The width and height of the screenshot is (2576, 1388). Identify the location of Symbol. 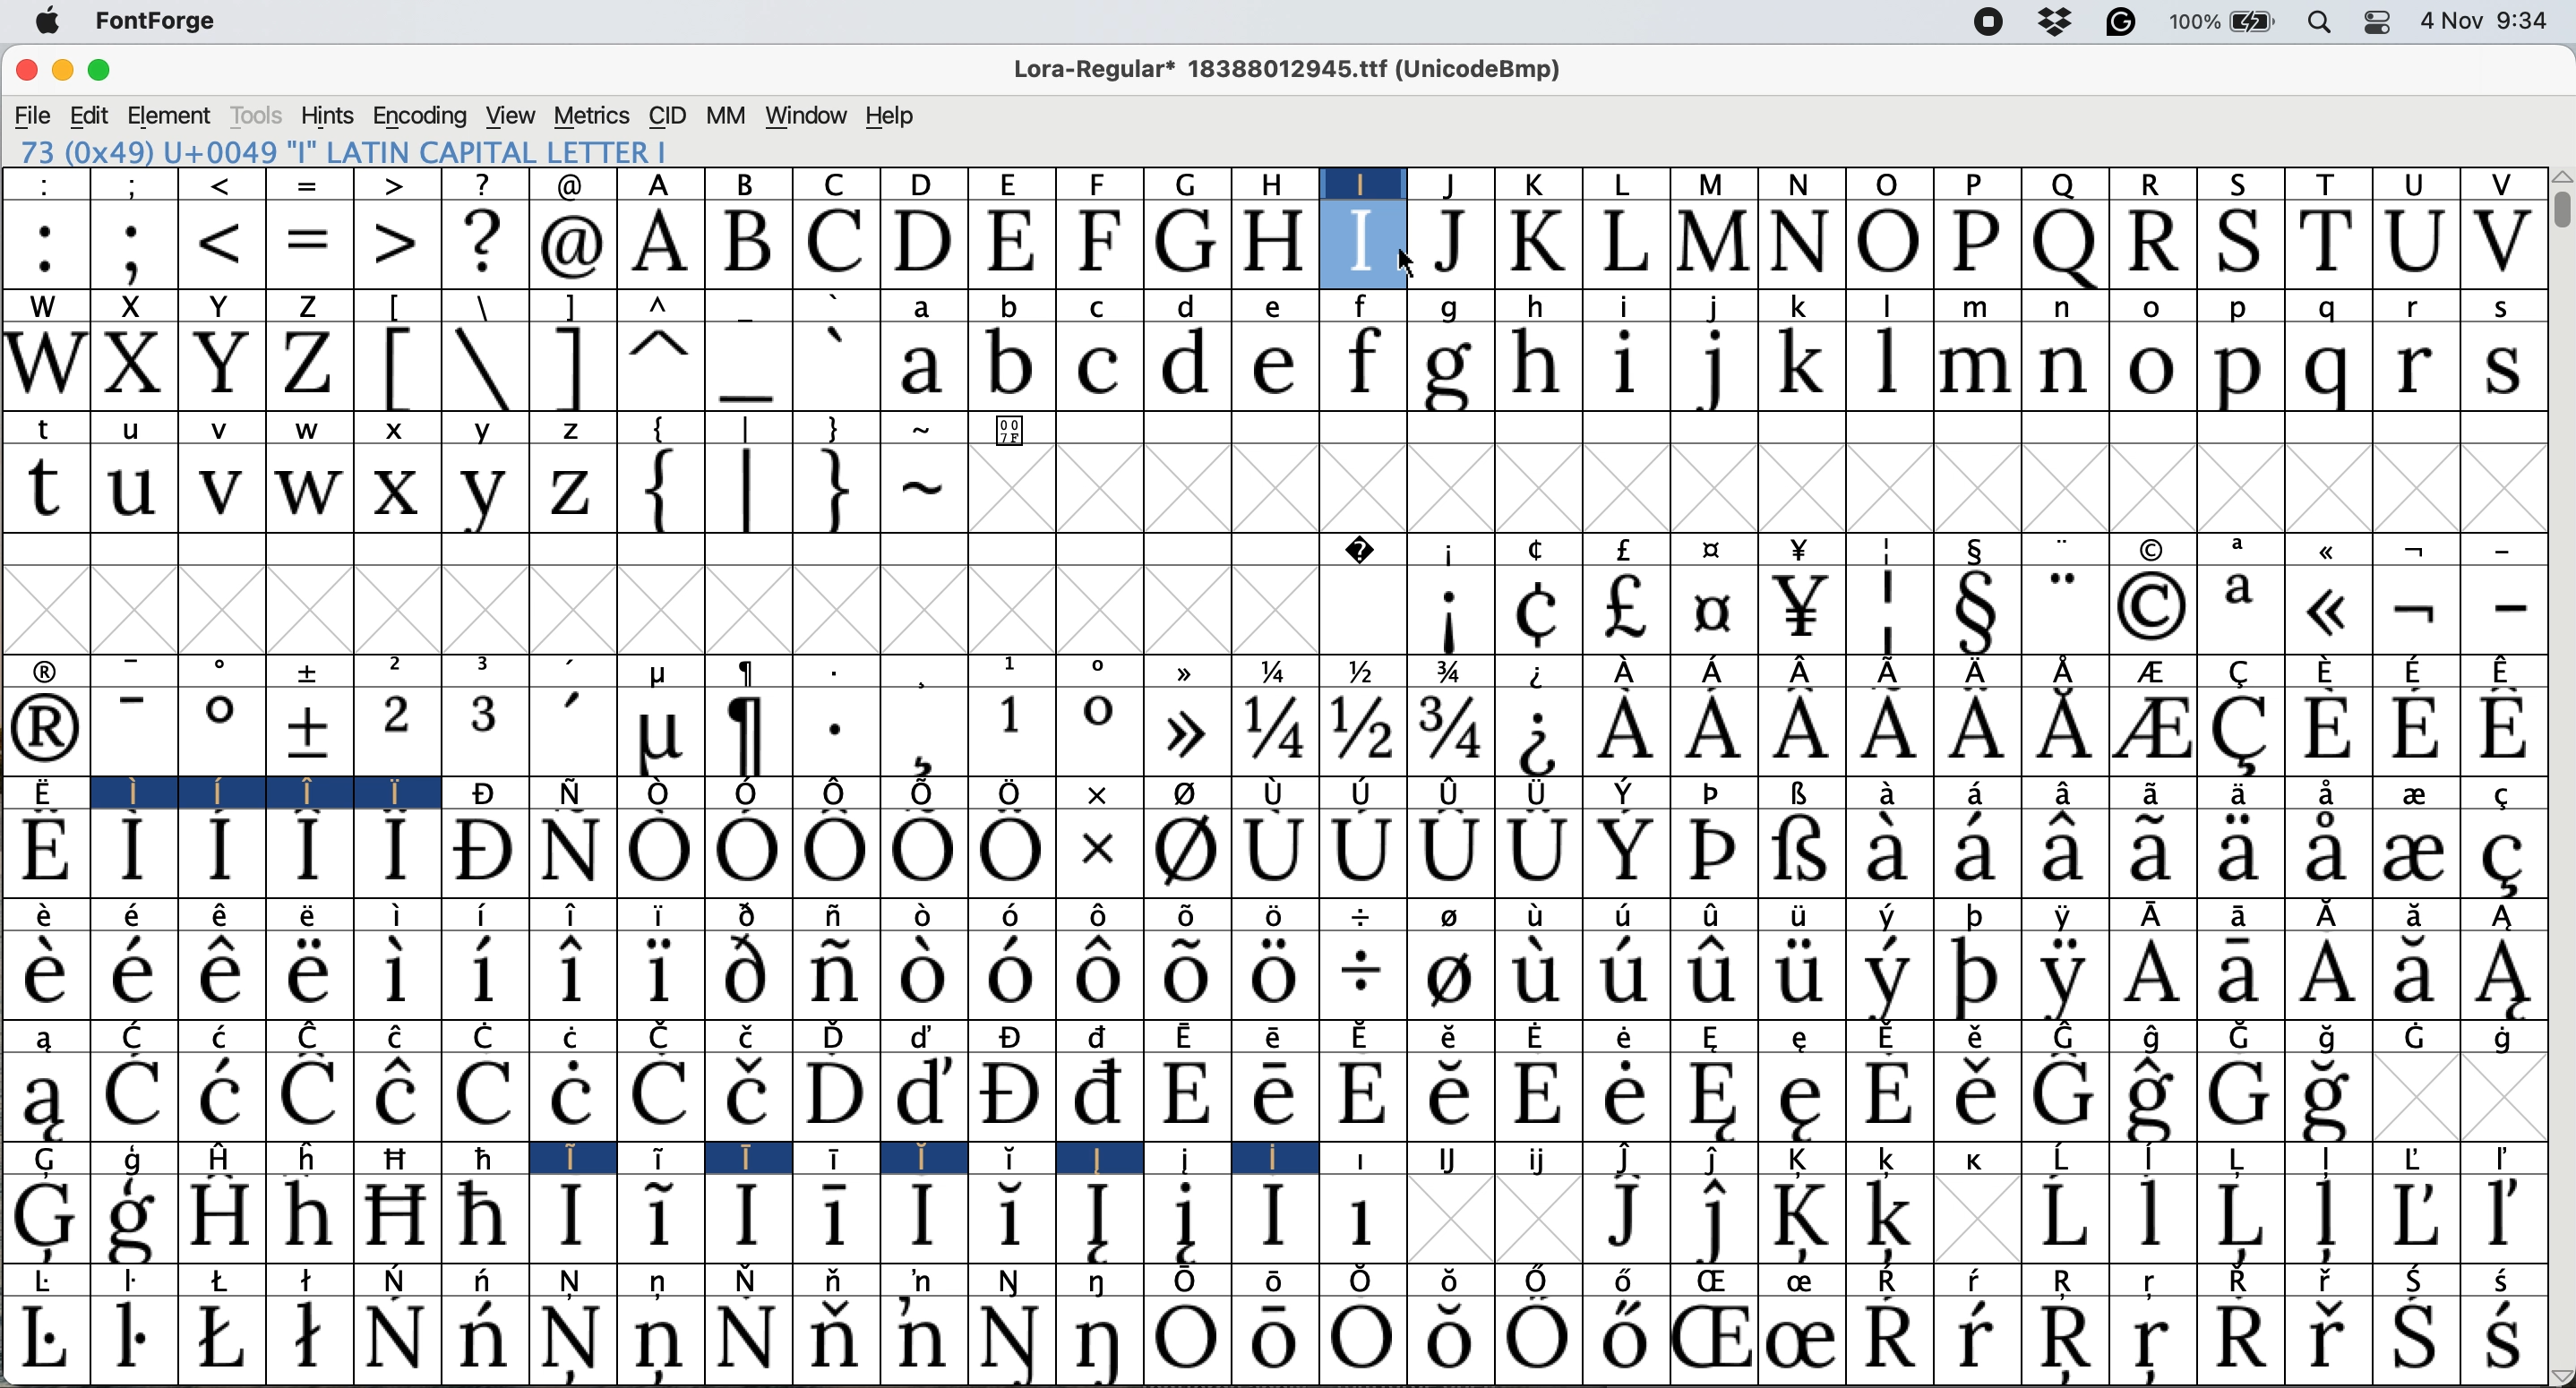
(1623, 914).